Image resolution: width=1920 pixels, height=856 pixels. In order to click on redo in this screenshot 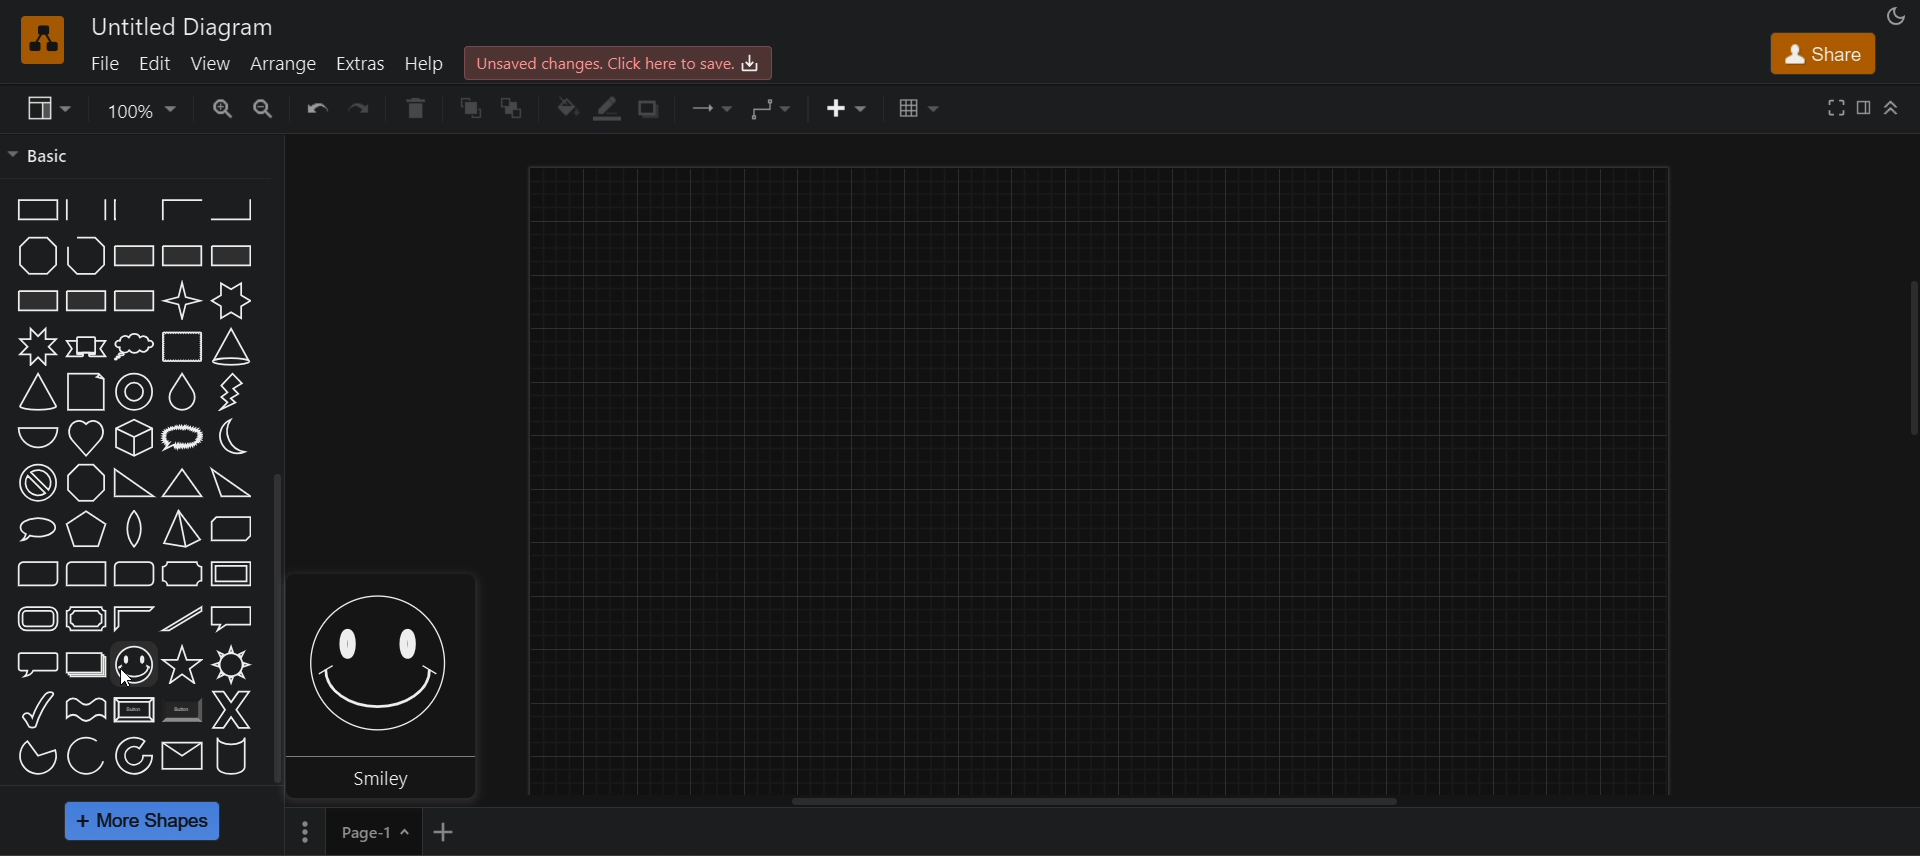, I will do `click(361, 107)`.